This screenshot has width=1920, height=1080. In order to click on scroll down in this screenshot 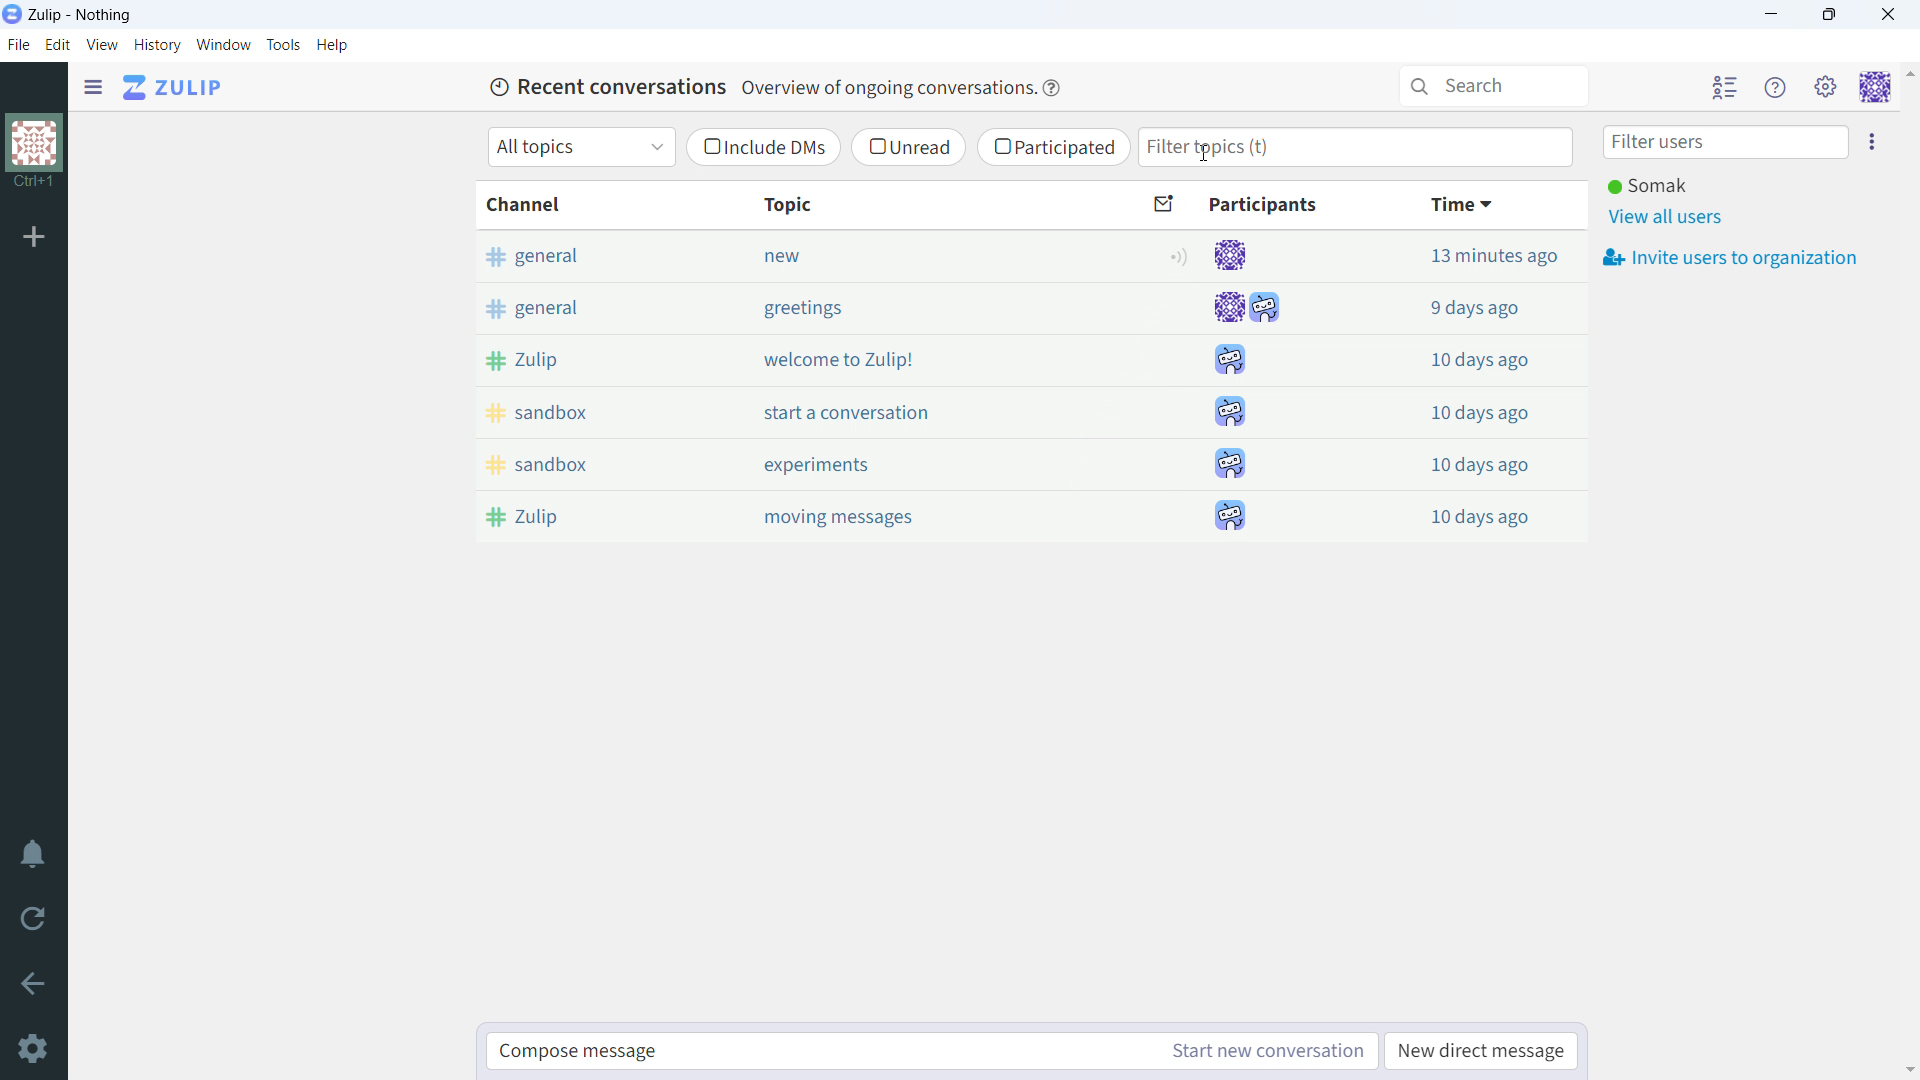, I will do `click(1908, 1070)`.